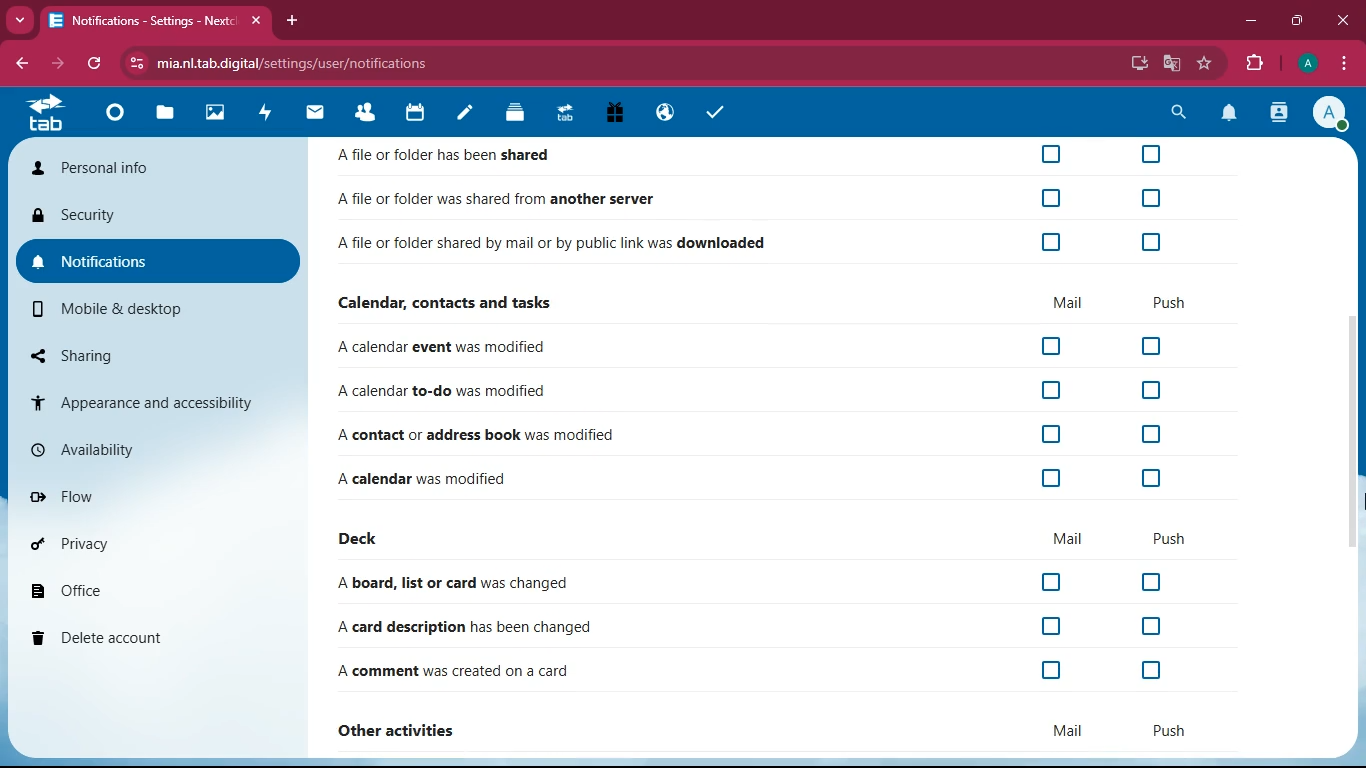  Describe the element at coordinates (153, 640) in the screenshot. I see `delete account` at that location.